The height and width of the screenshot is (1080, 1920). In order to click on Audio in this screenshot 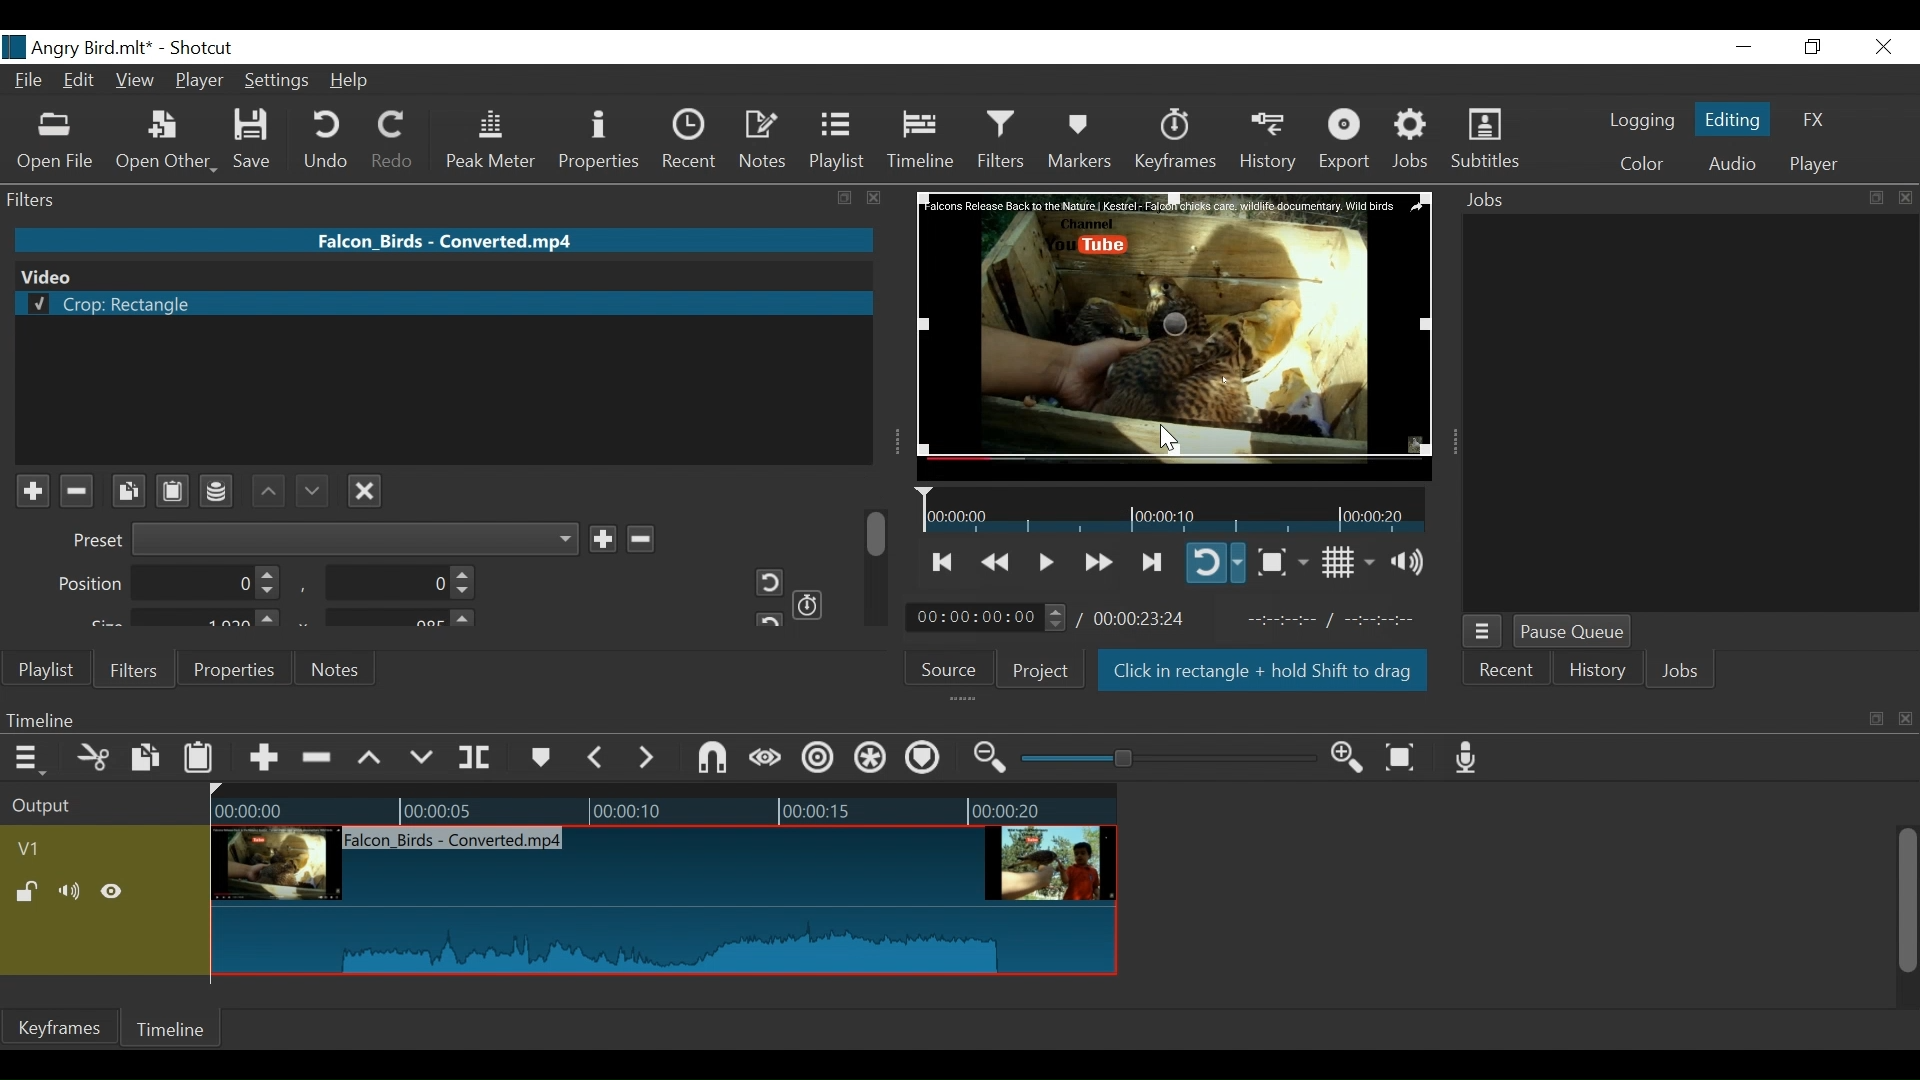, I will do `click(1731, 166)`.